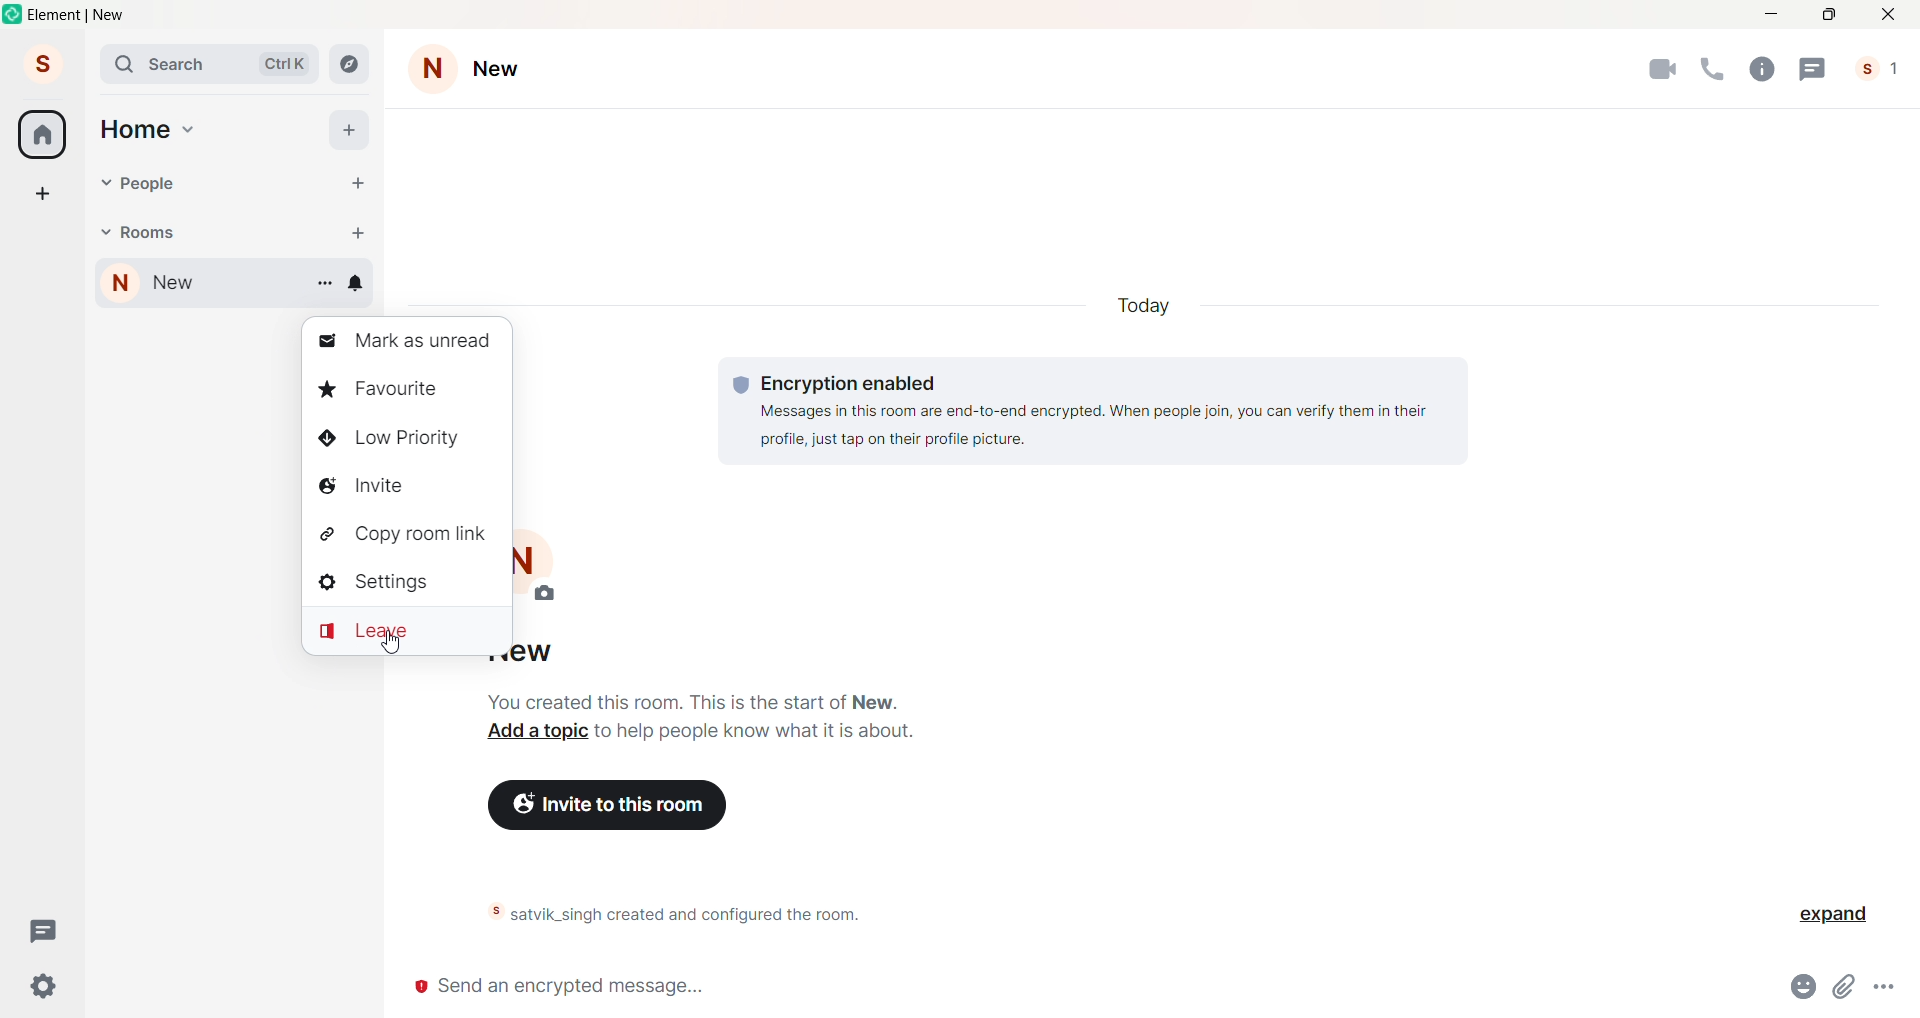 The image size is (1920, 1018). What do you see at coordinates (433, 66) in the screenshot?
I see `Room Setting` at bounding box center [433, 66].